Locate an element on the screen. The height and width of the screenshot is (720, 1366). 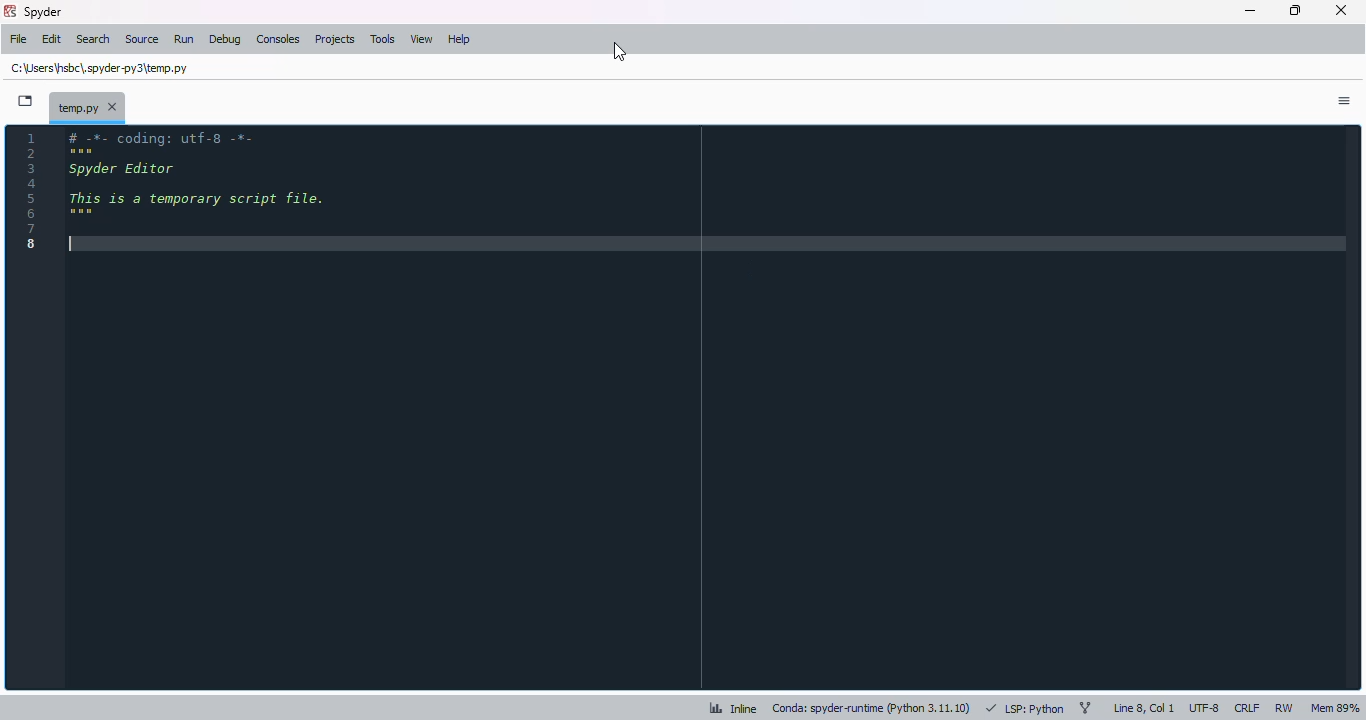
browse tabs is located at coordinates (26, 101).